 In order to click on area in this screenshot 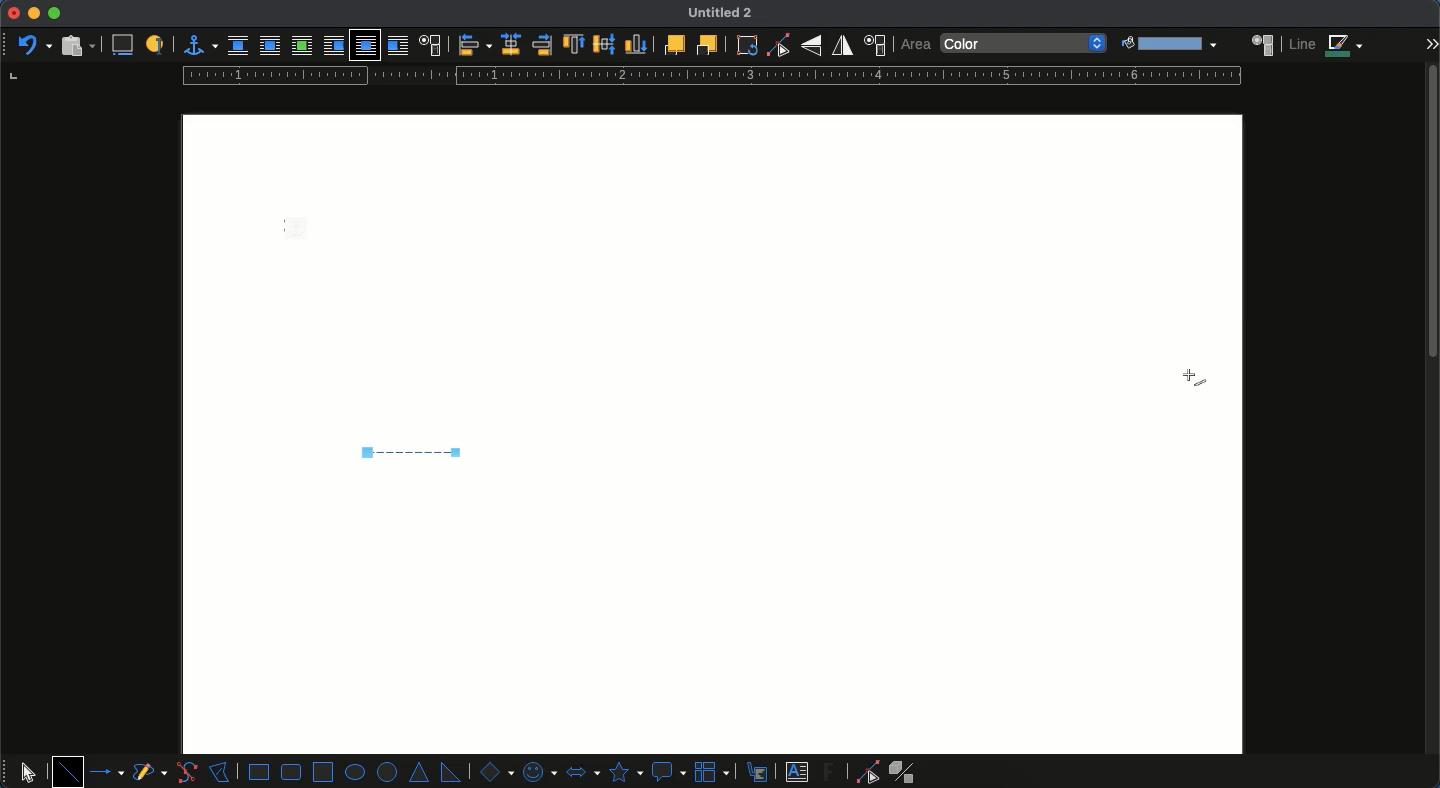, I will do `click(915, 45)`.